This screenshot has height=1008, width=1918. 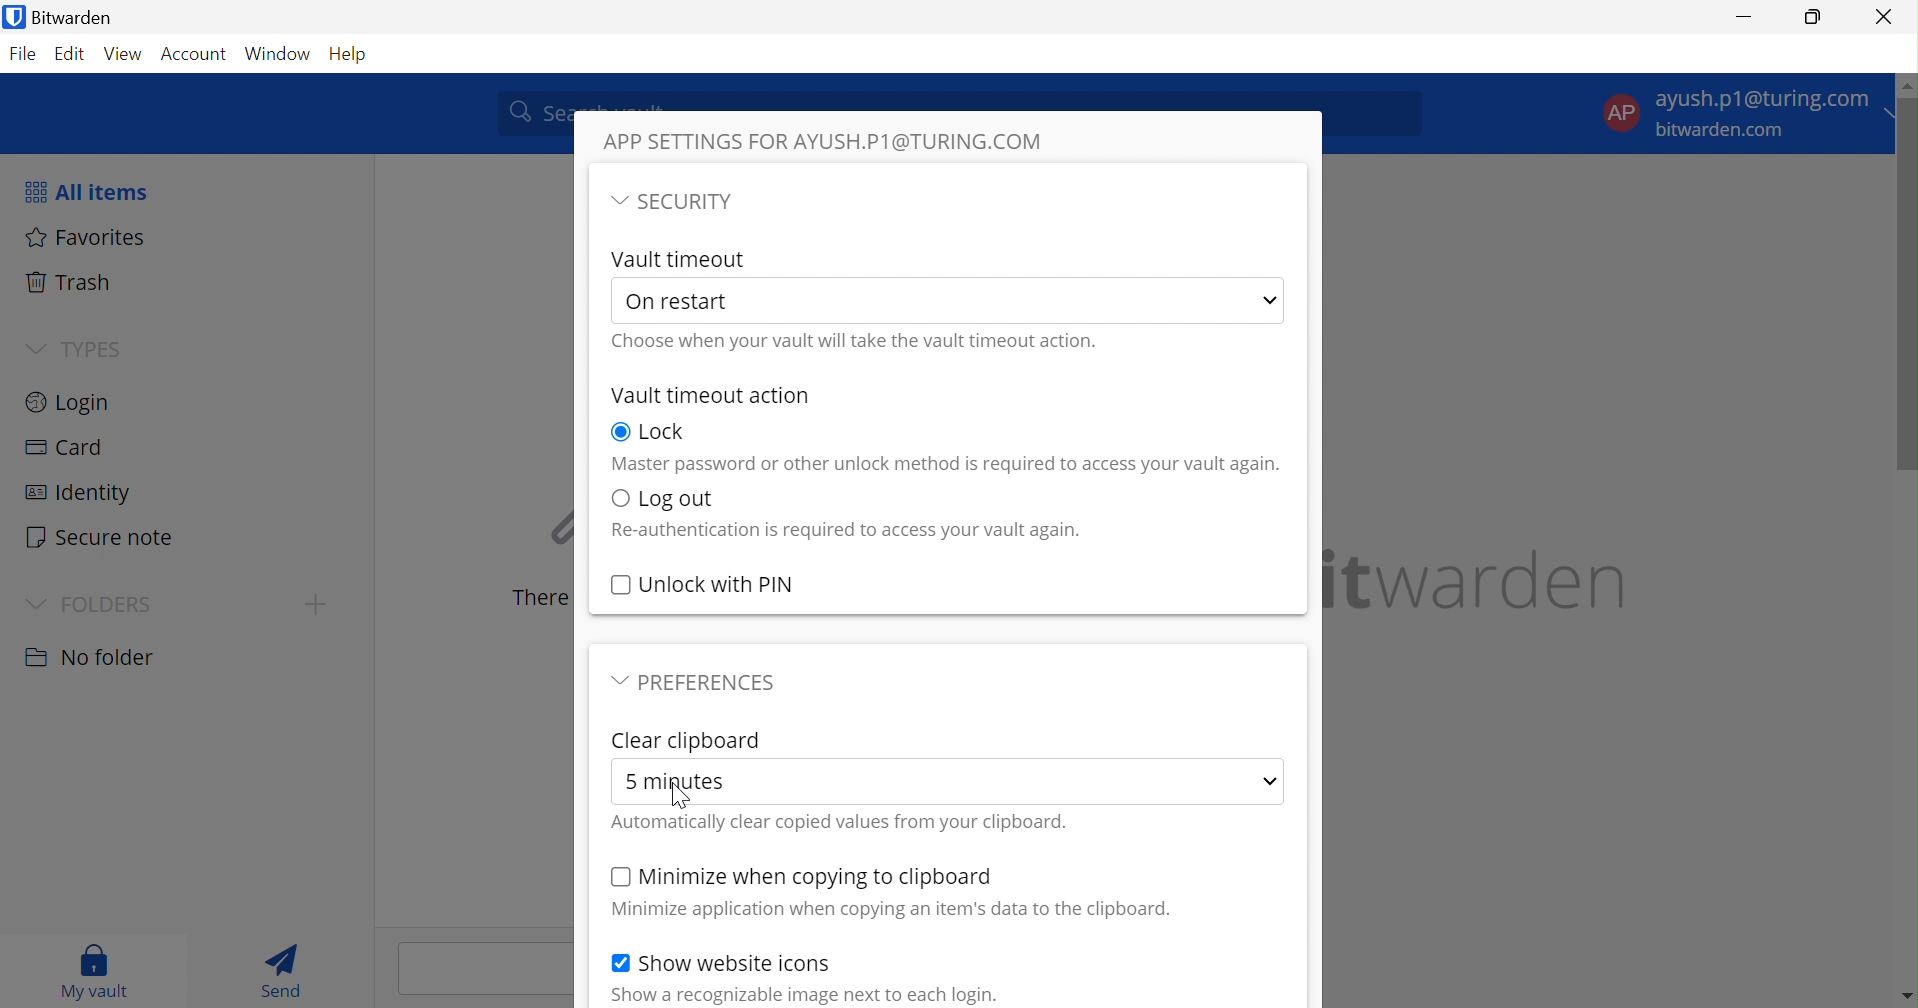 I want to click on FOLDERS, so click(x=106, y=607).